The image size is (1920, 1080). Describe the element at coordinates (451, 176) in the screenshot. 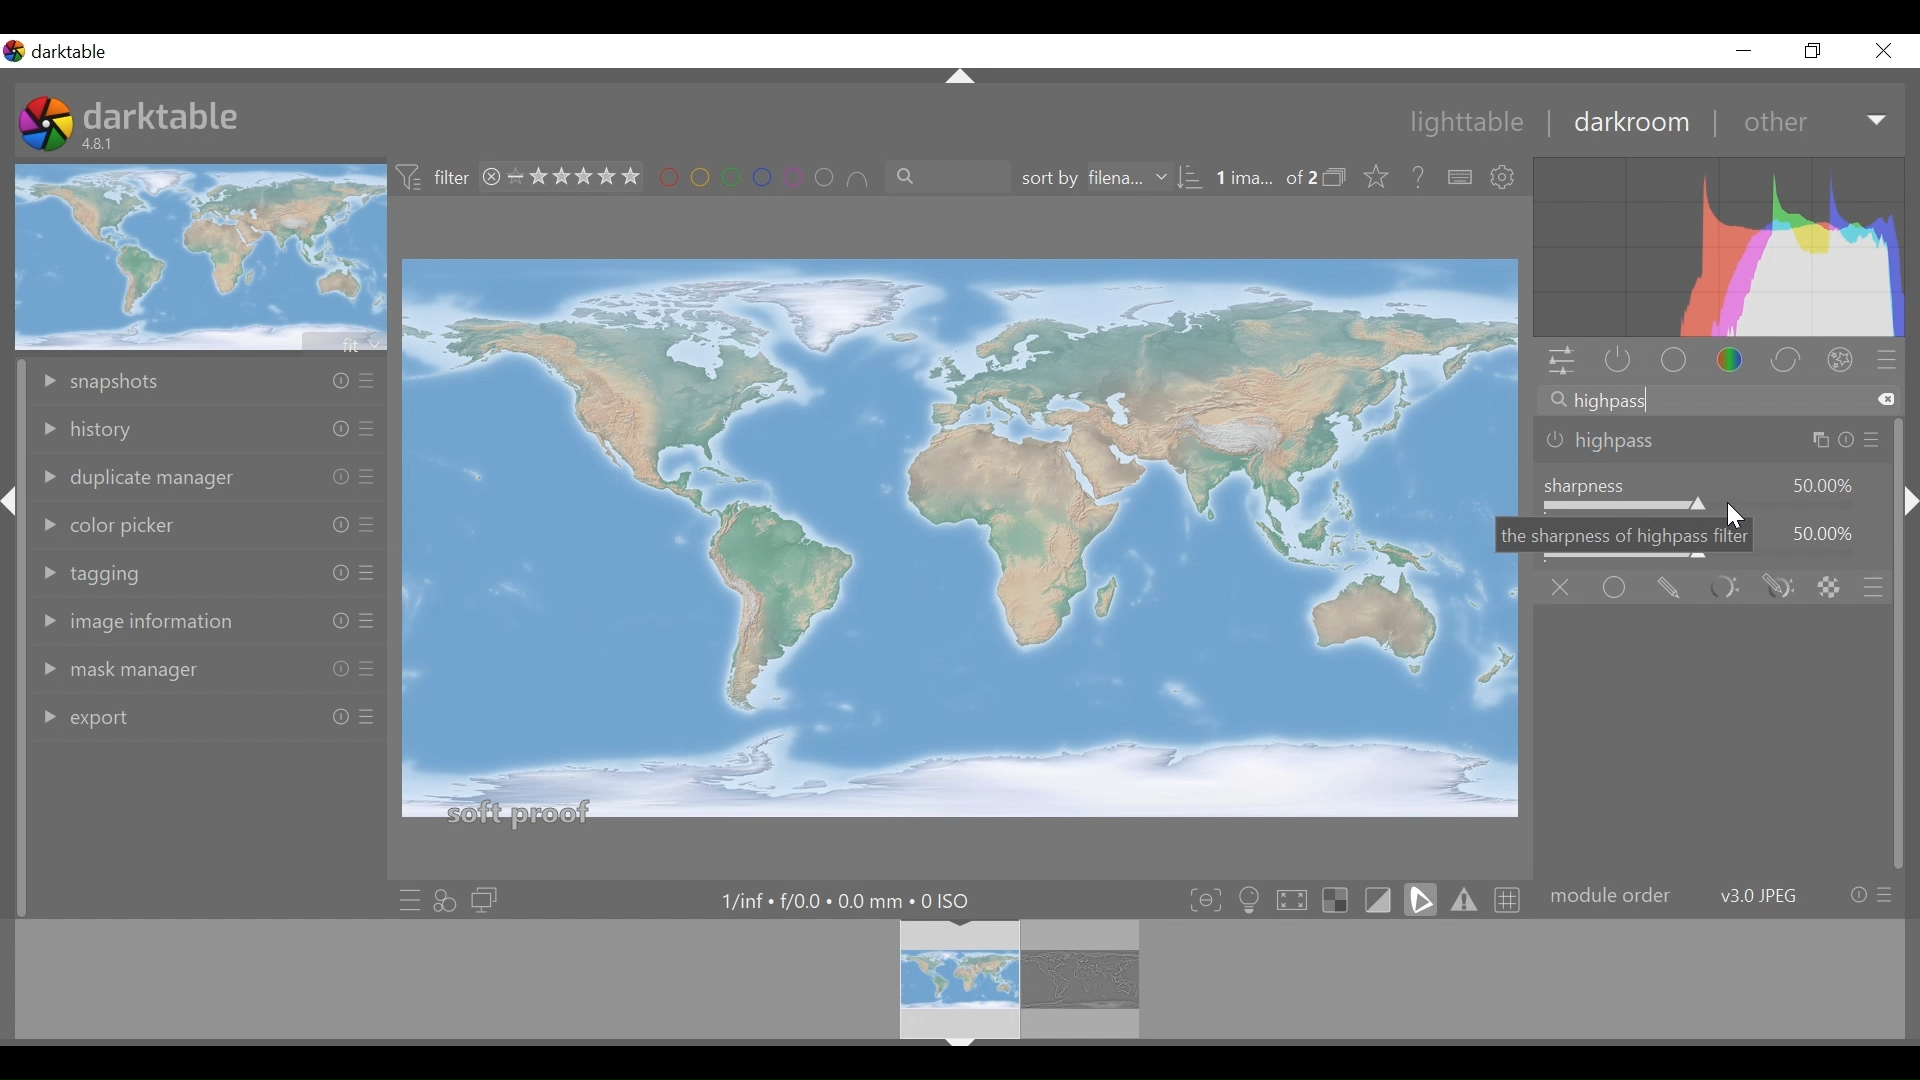

I see `filter` at that location.